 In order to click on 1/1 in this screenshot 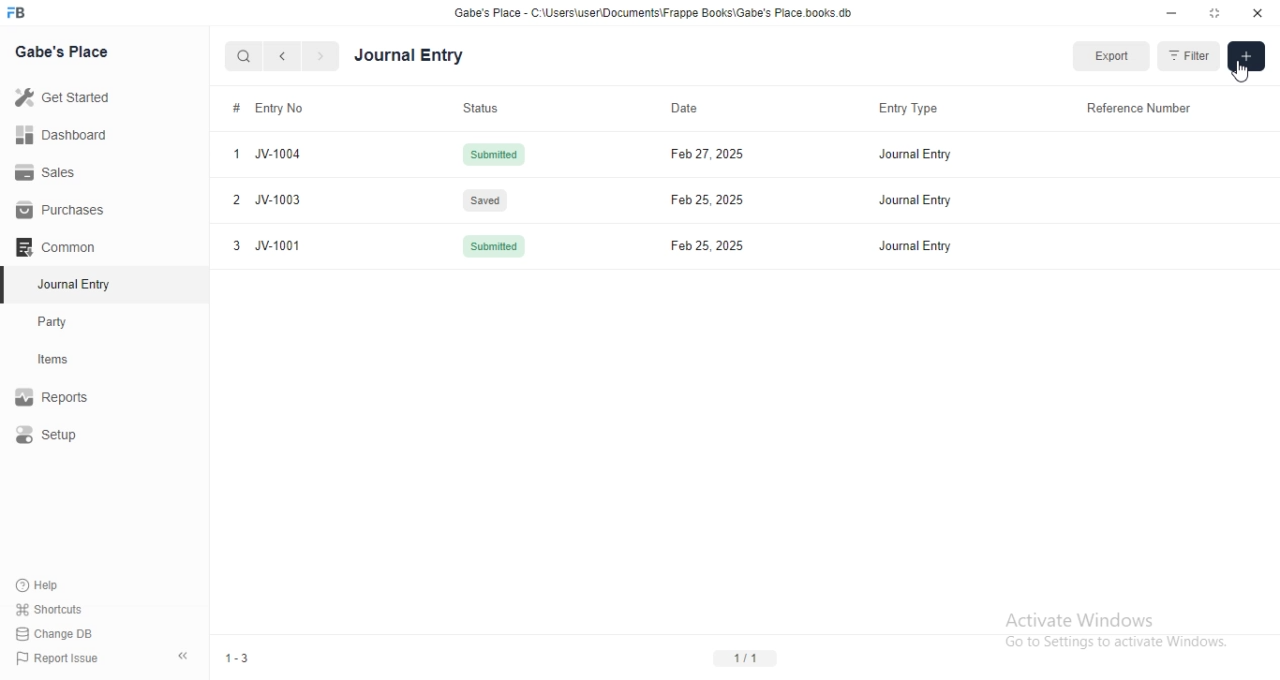, I will do `click(746, 657)`.